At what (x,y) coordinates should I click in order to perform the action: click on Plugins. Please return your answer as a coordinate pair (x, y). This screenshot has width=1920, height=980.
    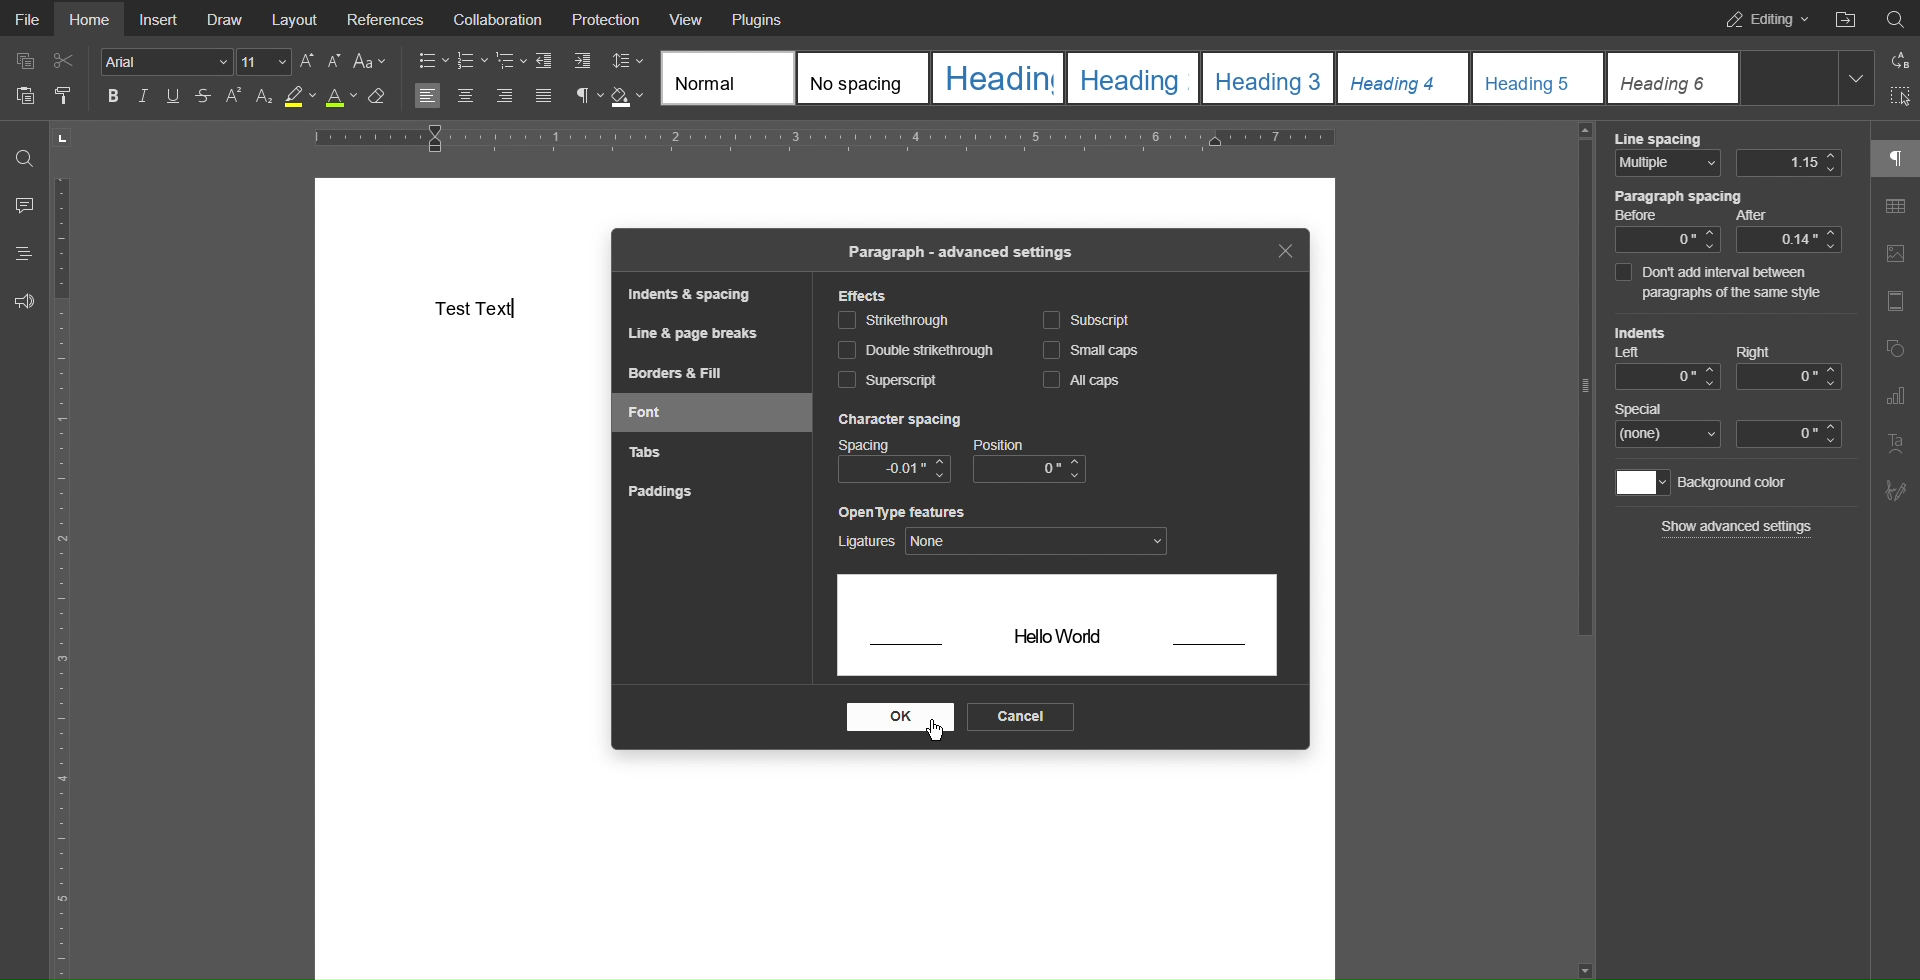
    Looking at the image, I should click on (755, 18).